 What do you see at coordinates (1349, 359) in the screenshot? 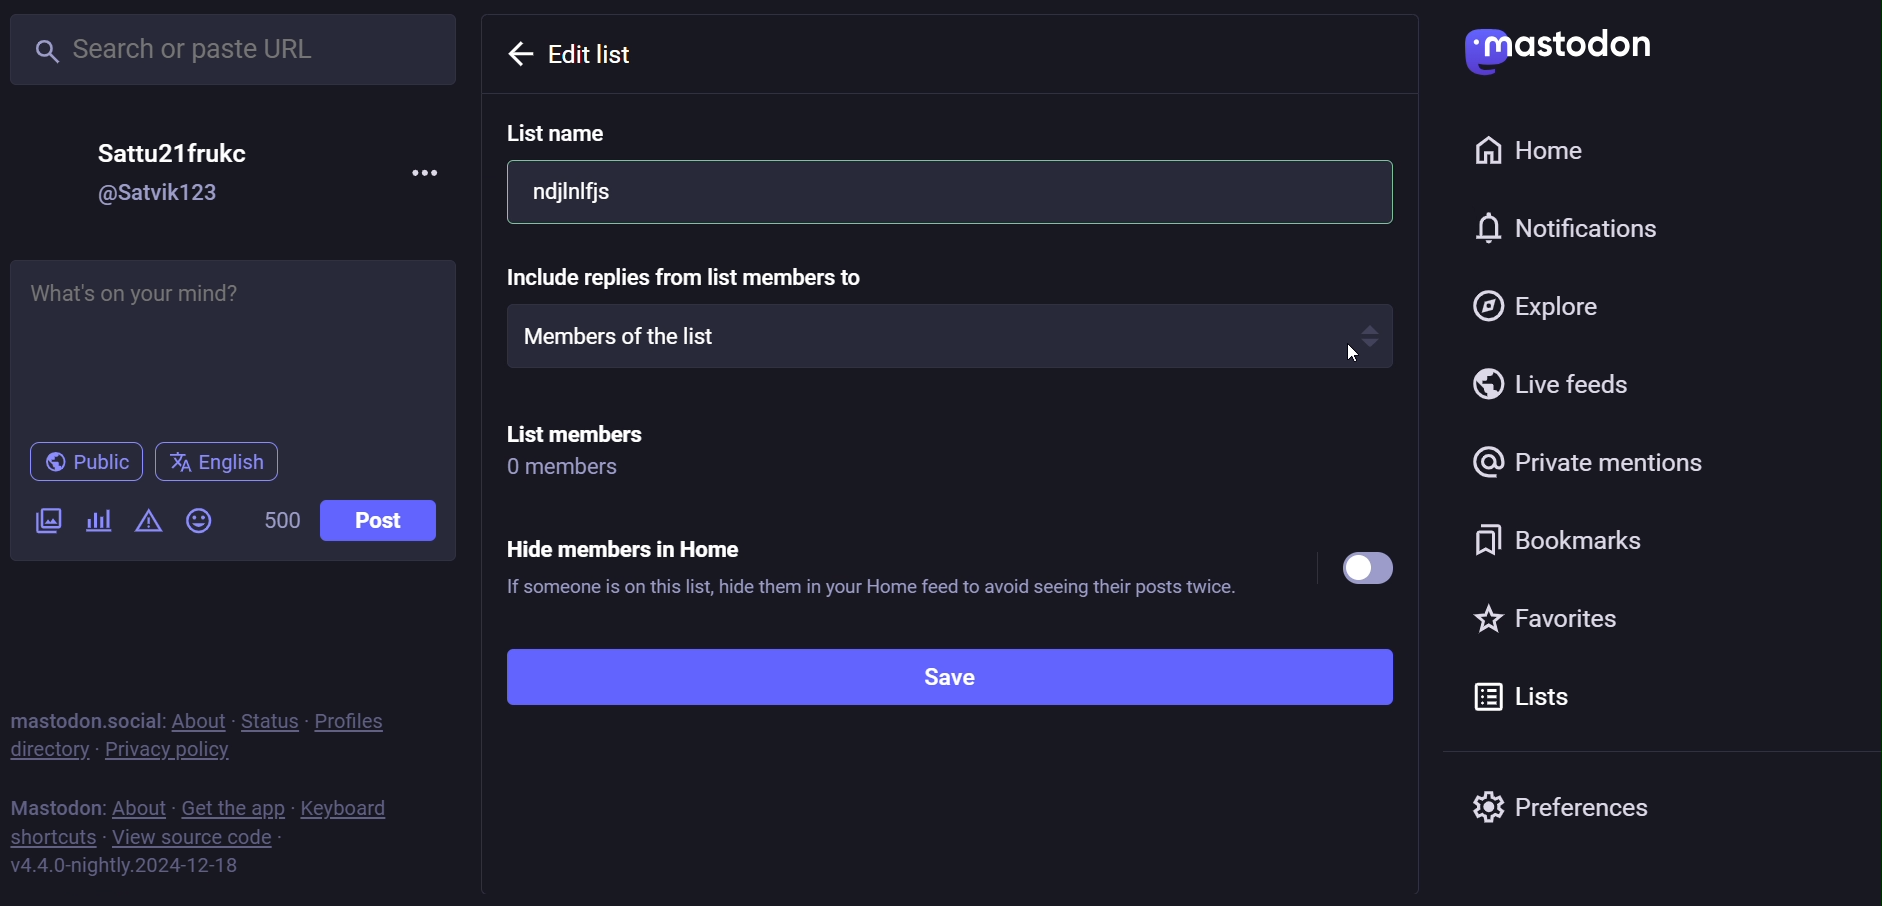
I see `cursor` at bounding box center [1349, 359].